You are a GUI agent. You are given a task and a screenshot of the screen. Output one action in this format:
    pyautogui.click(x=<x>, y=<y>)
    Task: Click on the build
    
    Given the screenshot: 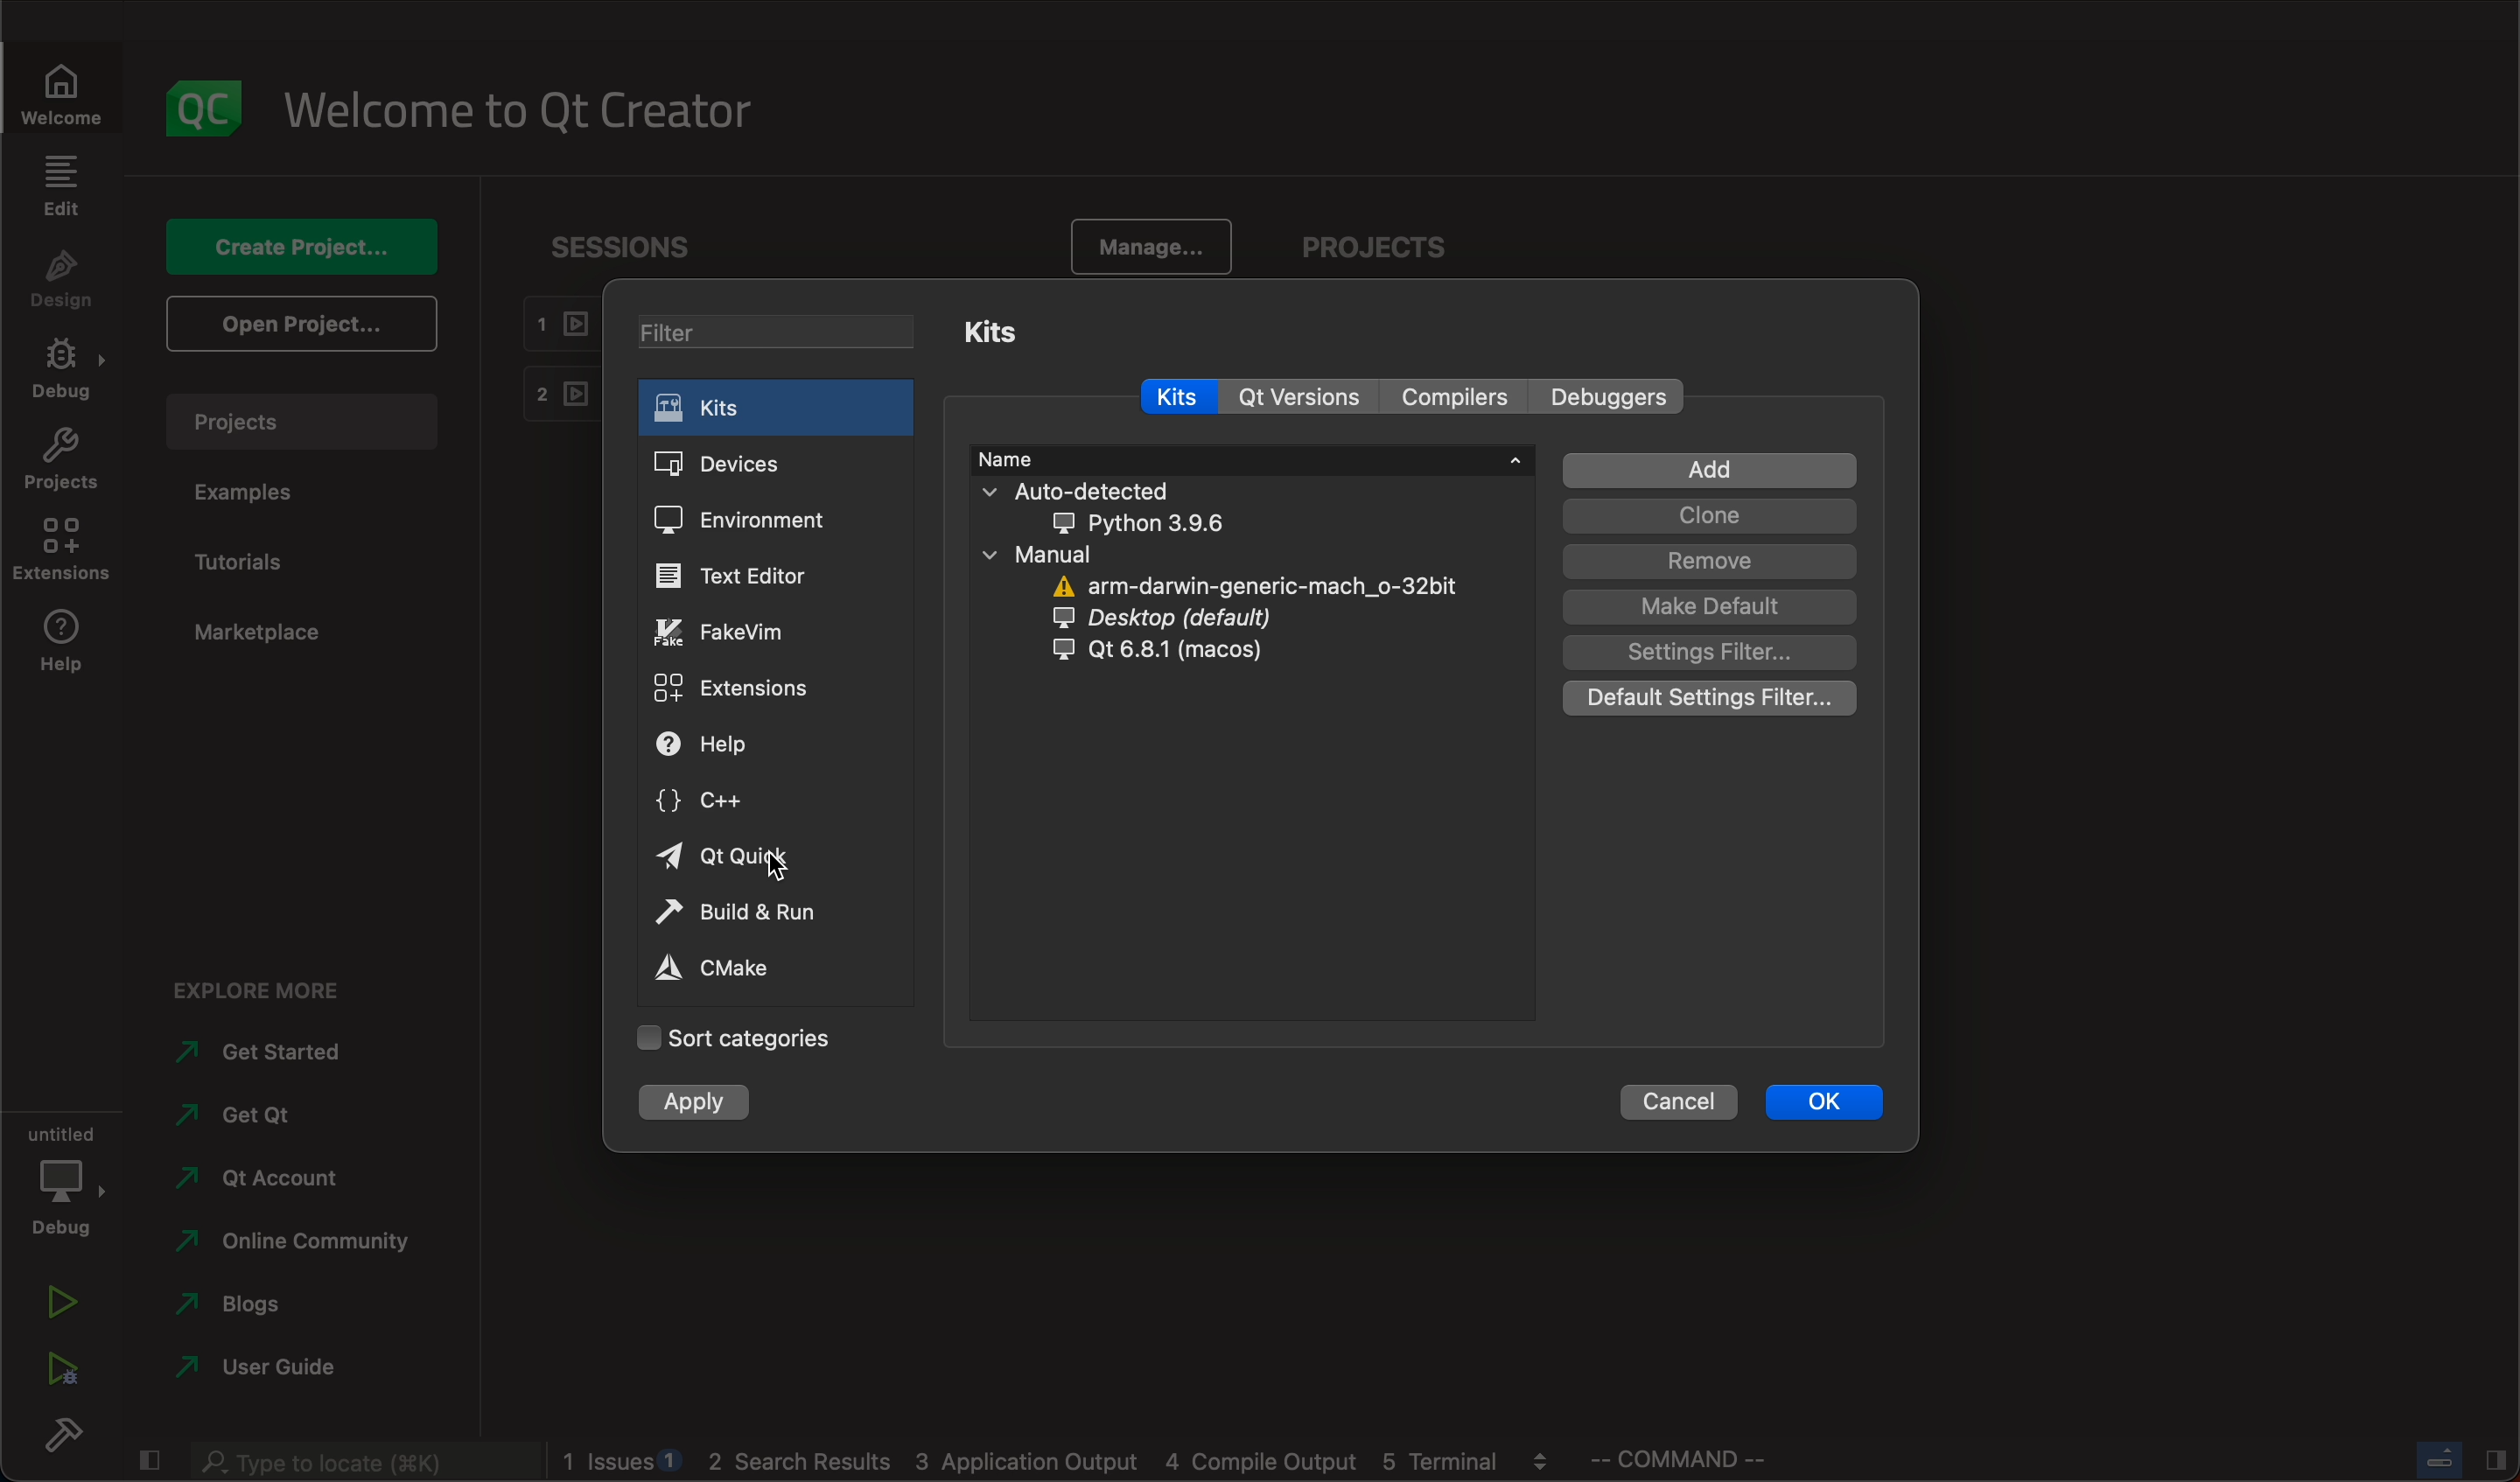 What is the action you would take?
    pyautogui.click(x=64, y=1429)
    